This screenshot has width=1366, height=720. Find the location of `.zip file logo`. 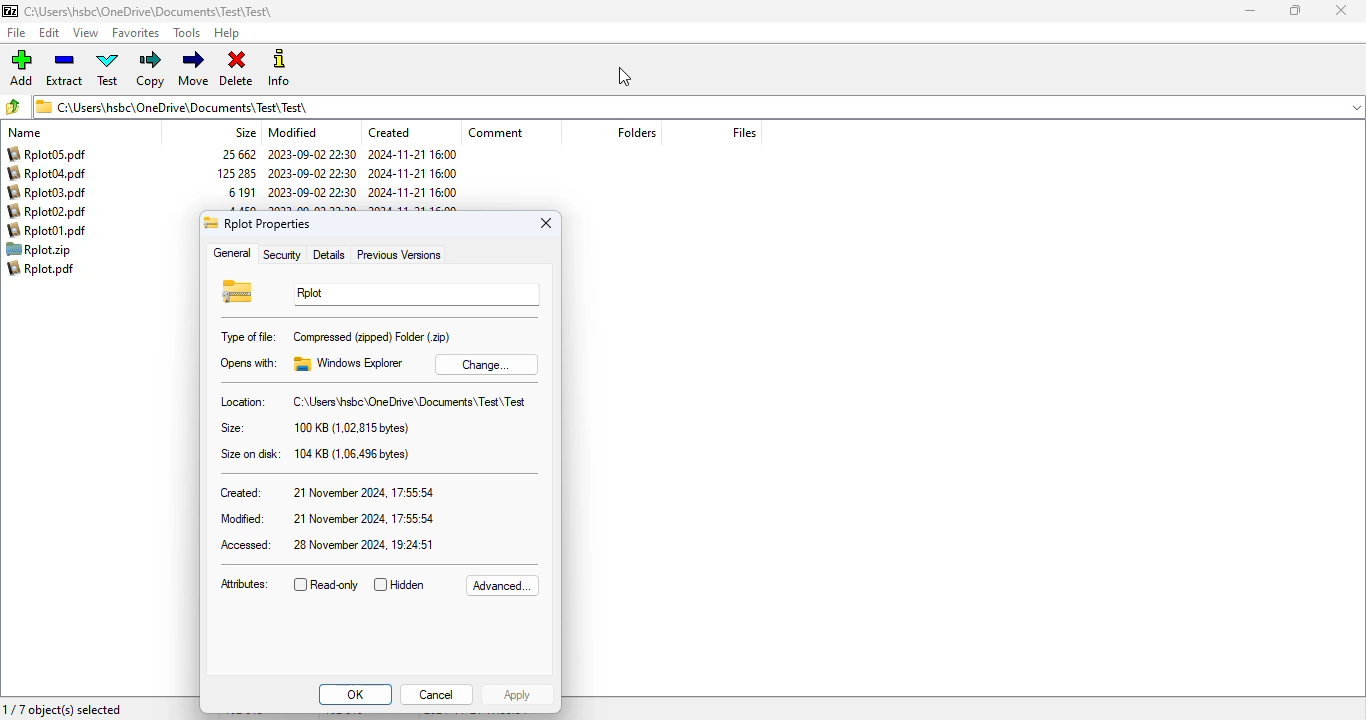

.zip file logo is located at coordinates (238, 293).